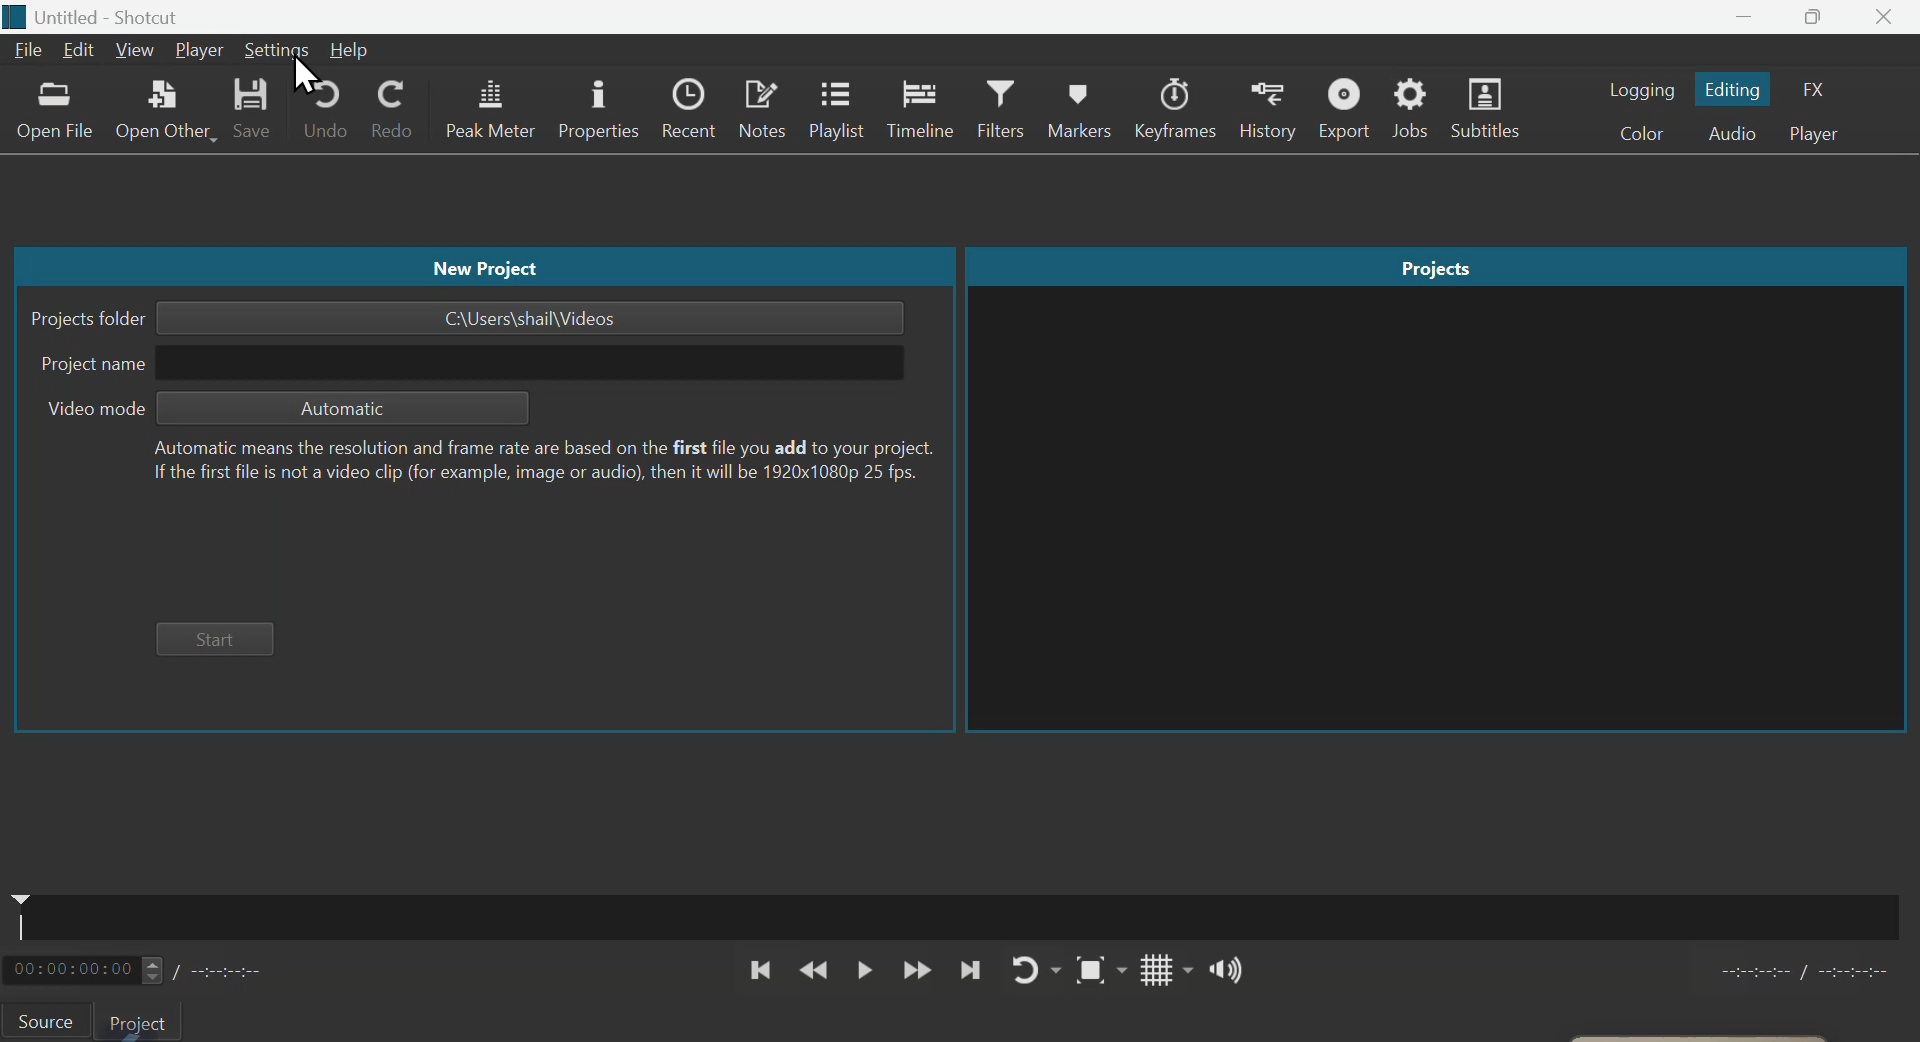 Image resolution: width=1920 pixels, height=1042 pixels. Describe the element at coordinates (91, 409) in the screenshot. I see `Video mode` at that location.